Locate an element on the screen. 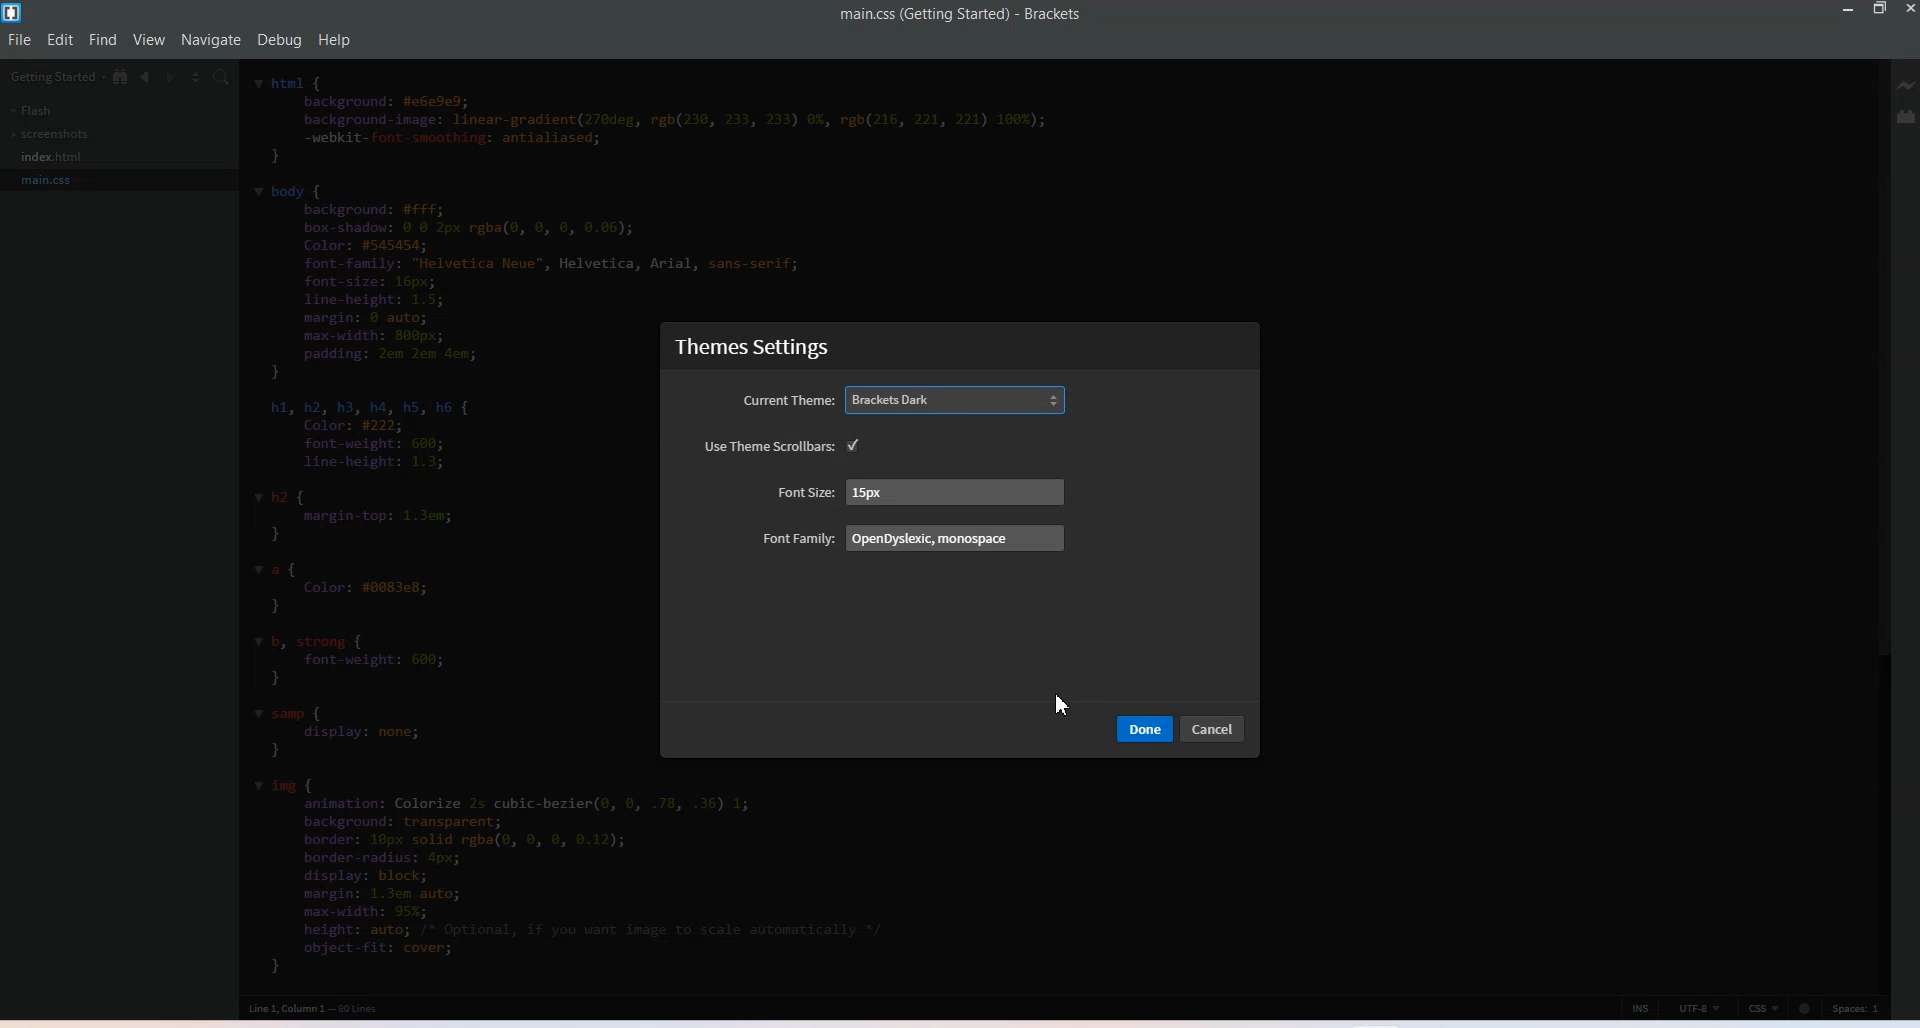  View is located at coordinates (148, 40).